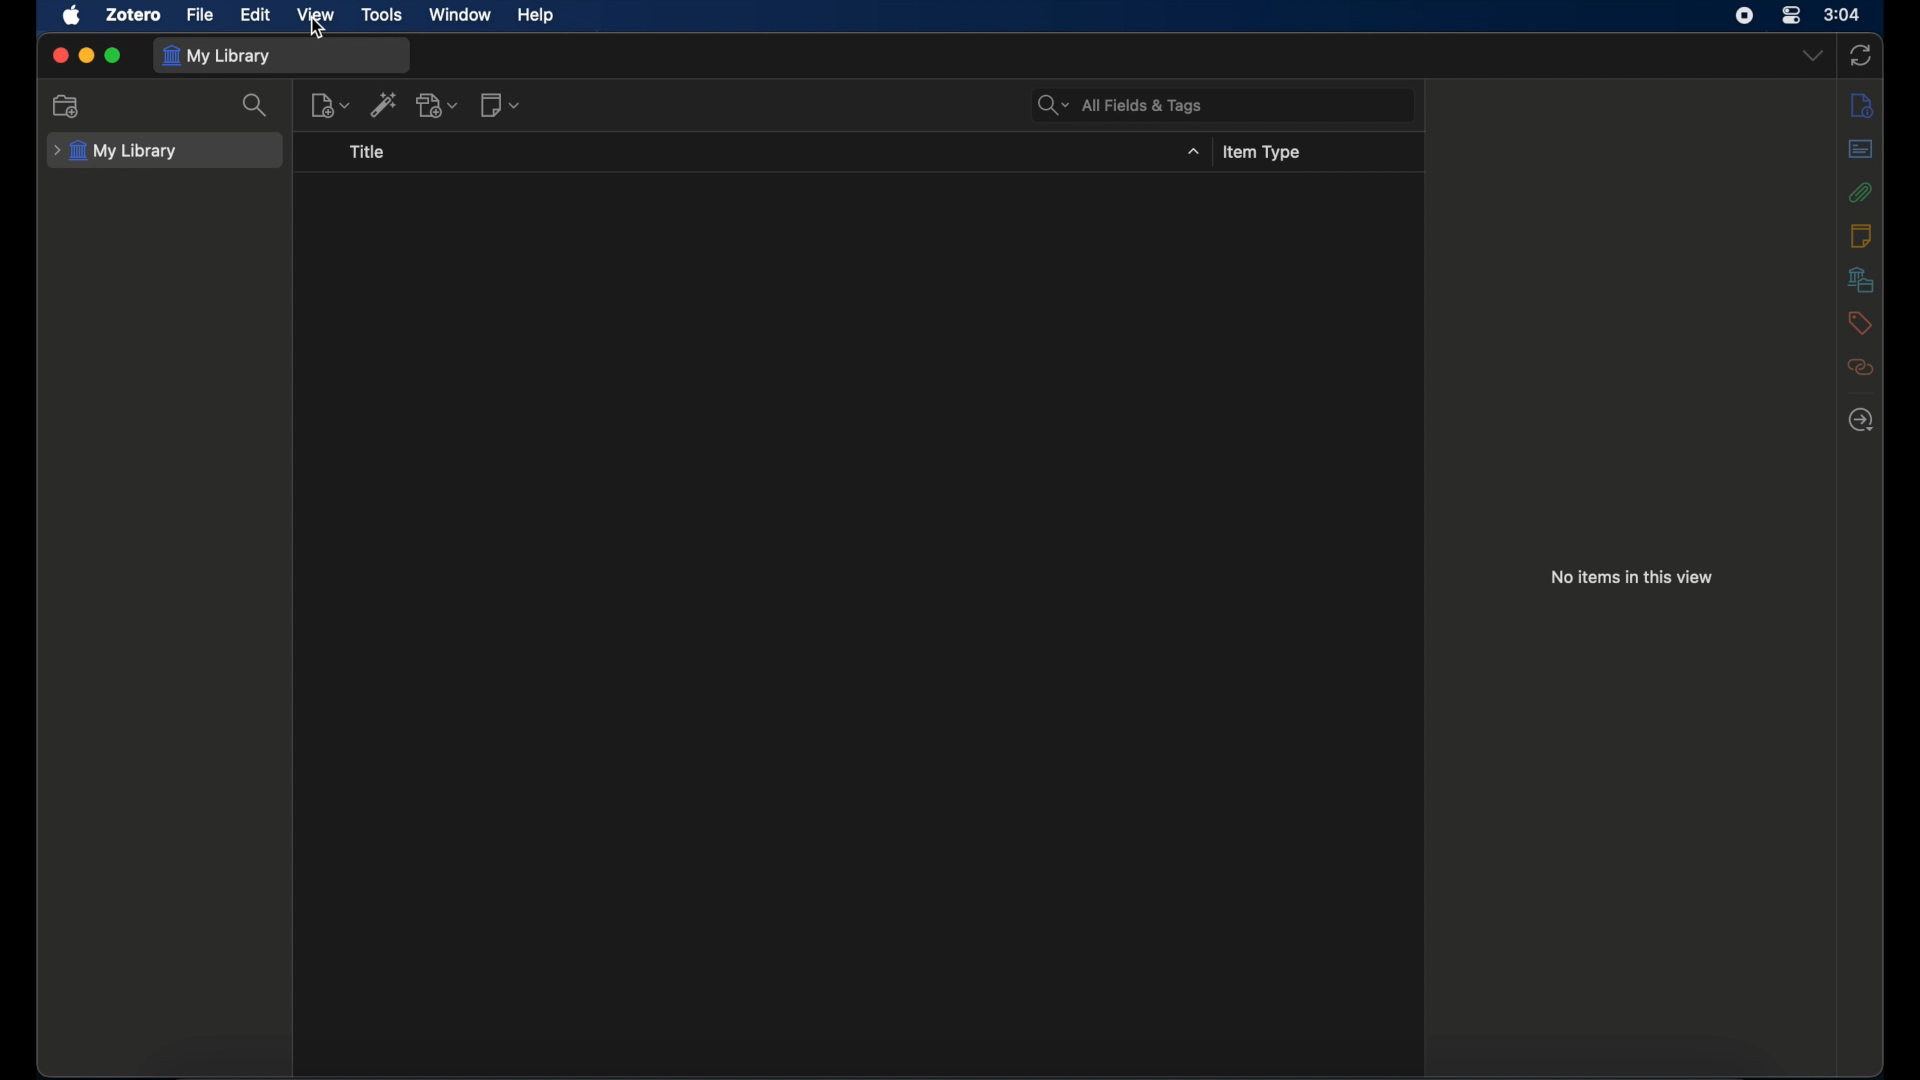 The image size is (1920, 1080). Describe the element at coordinates (330, 106) in the screenshot. I see `new item` at that location.